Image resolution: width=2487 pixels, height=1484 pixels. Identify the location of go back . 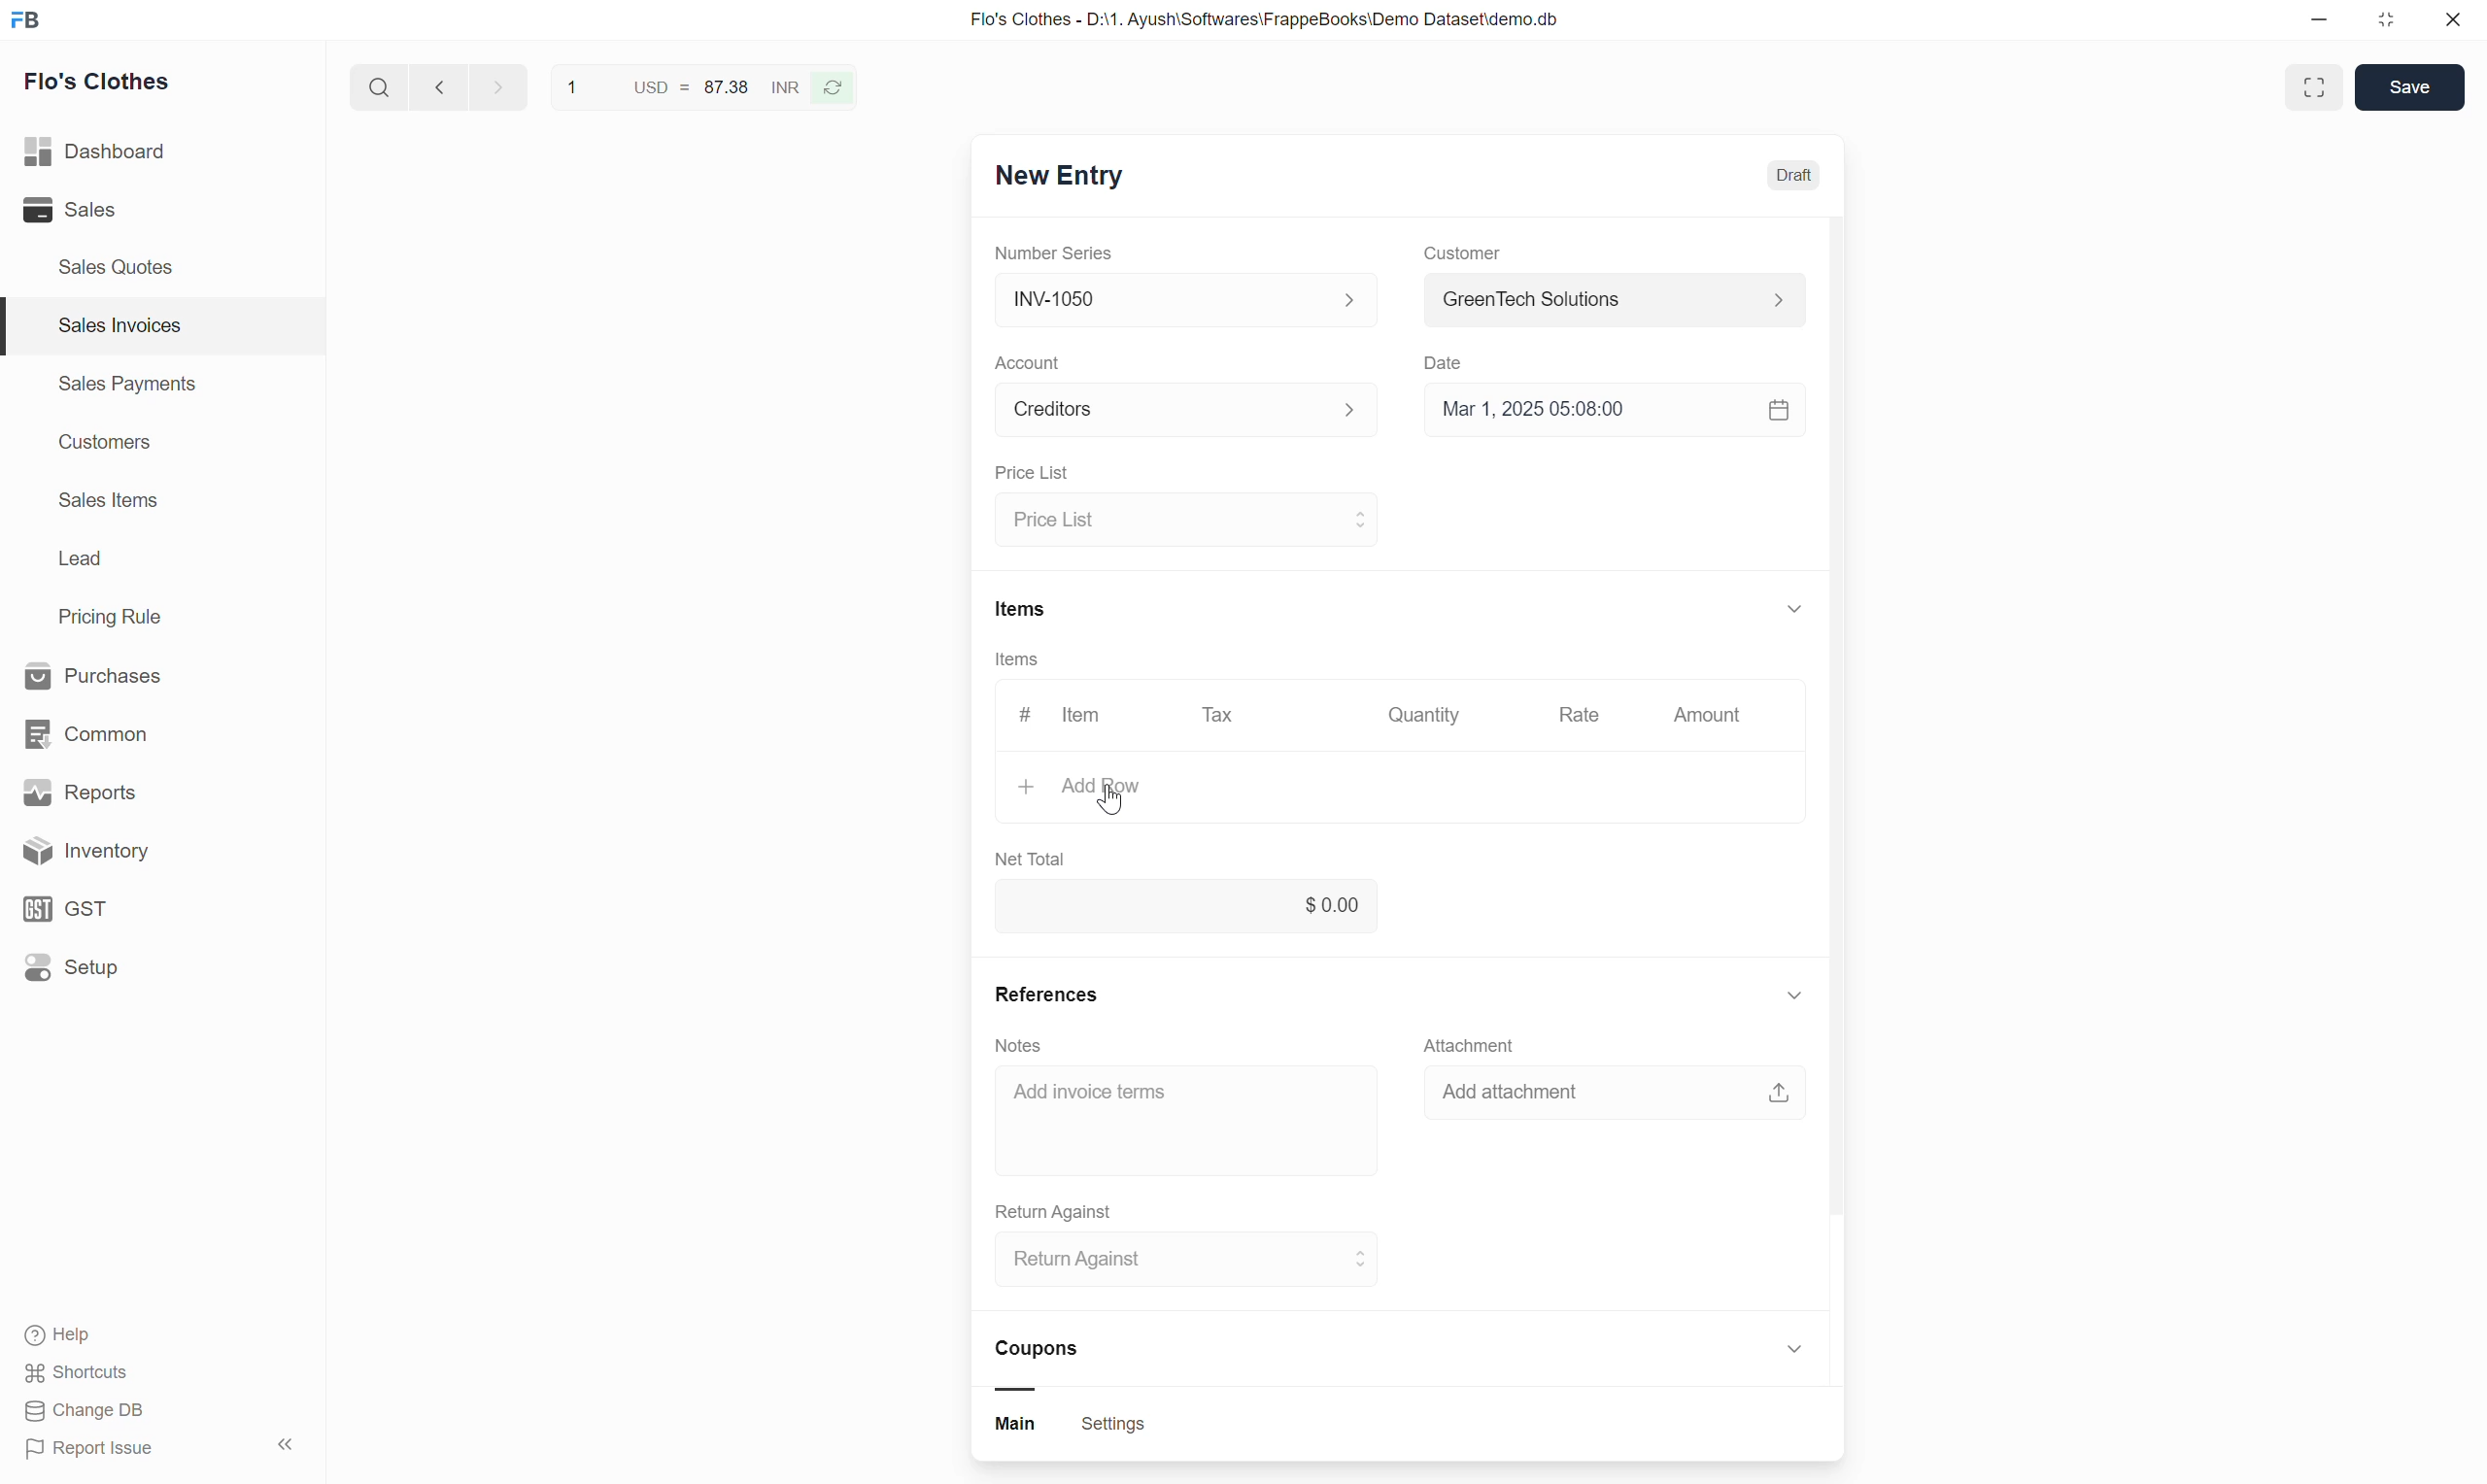
(438, 91).